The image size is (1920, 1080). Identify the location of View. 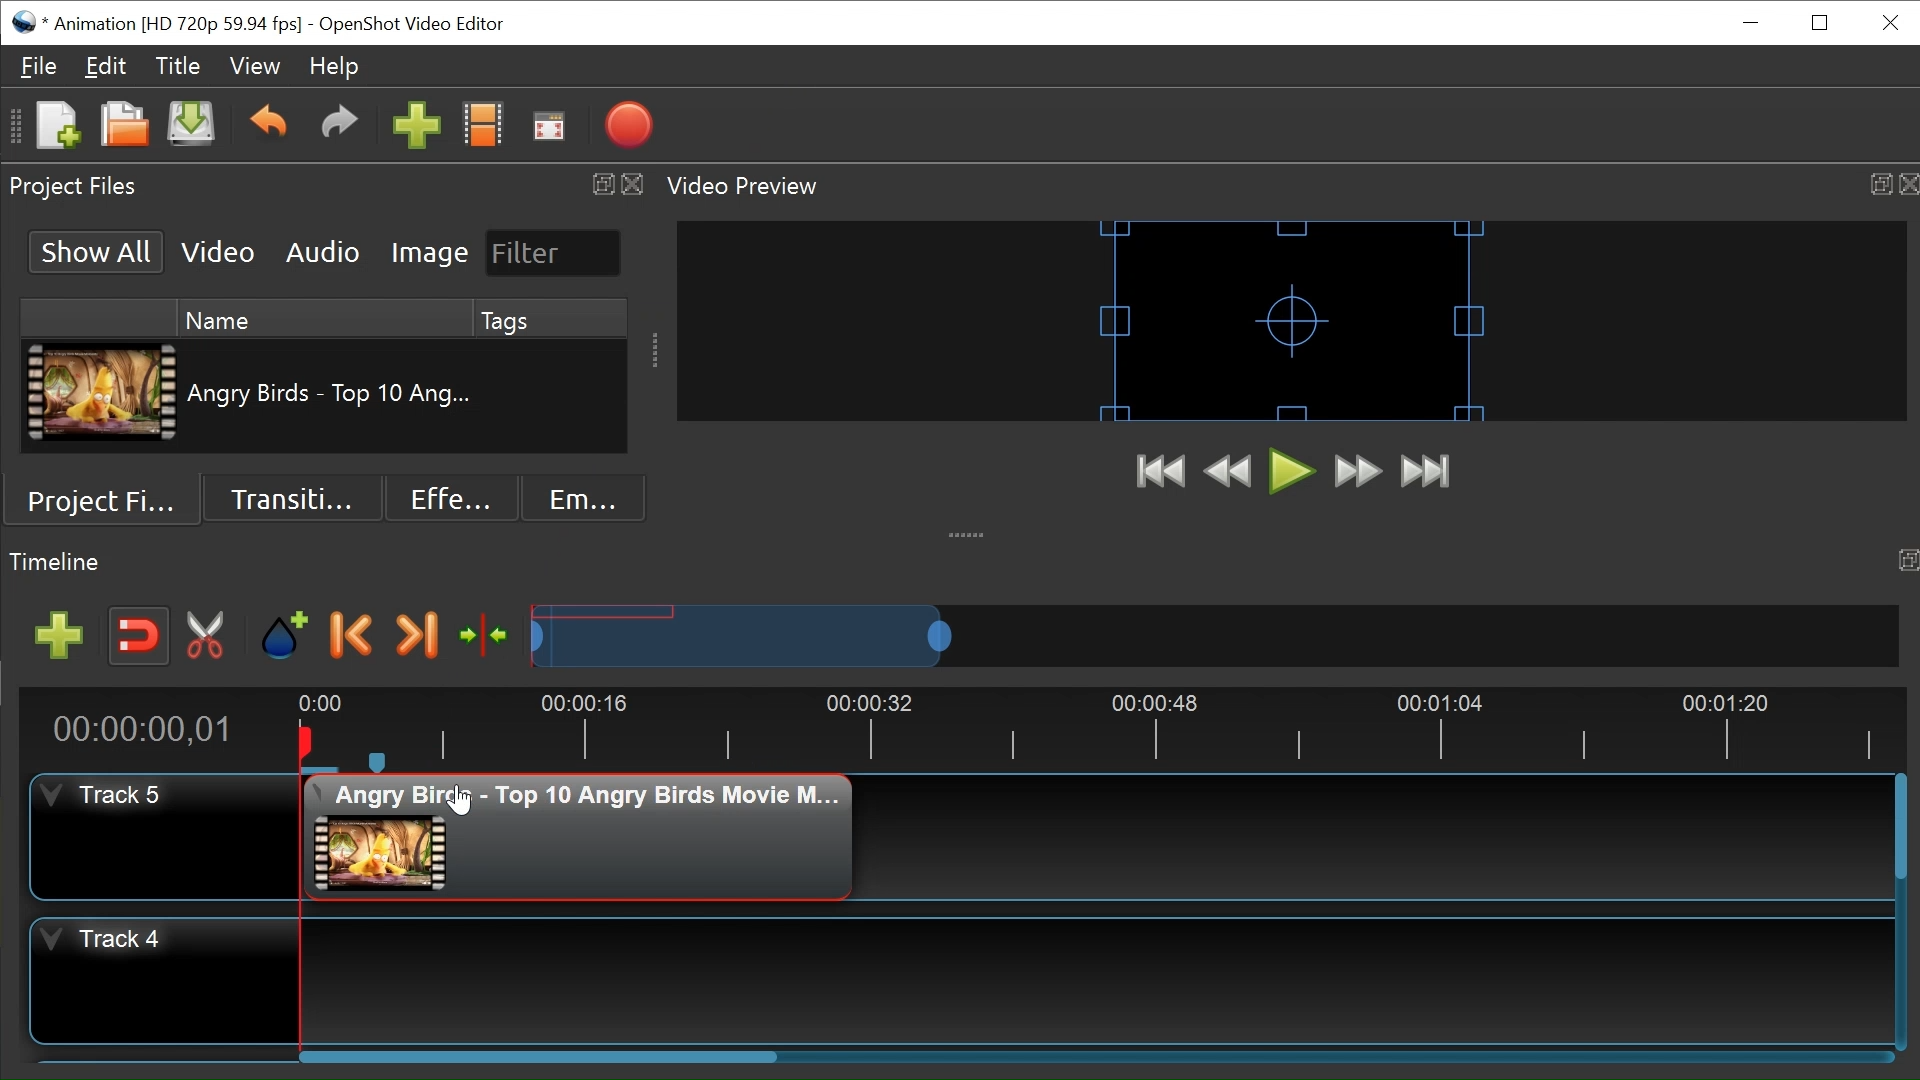
(254, 67).